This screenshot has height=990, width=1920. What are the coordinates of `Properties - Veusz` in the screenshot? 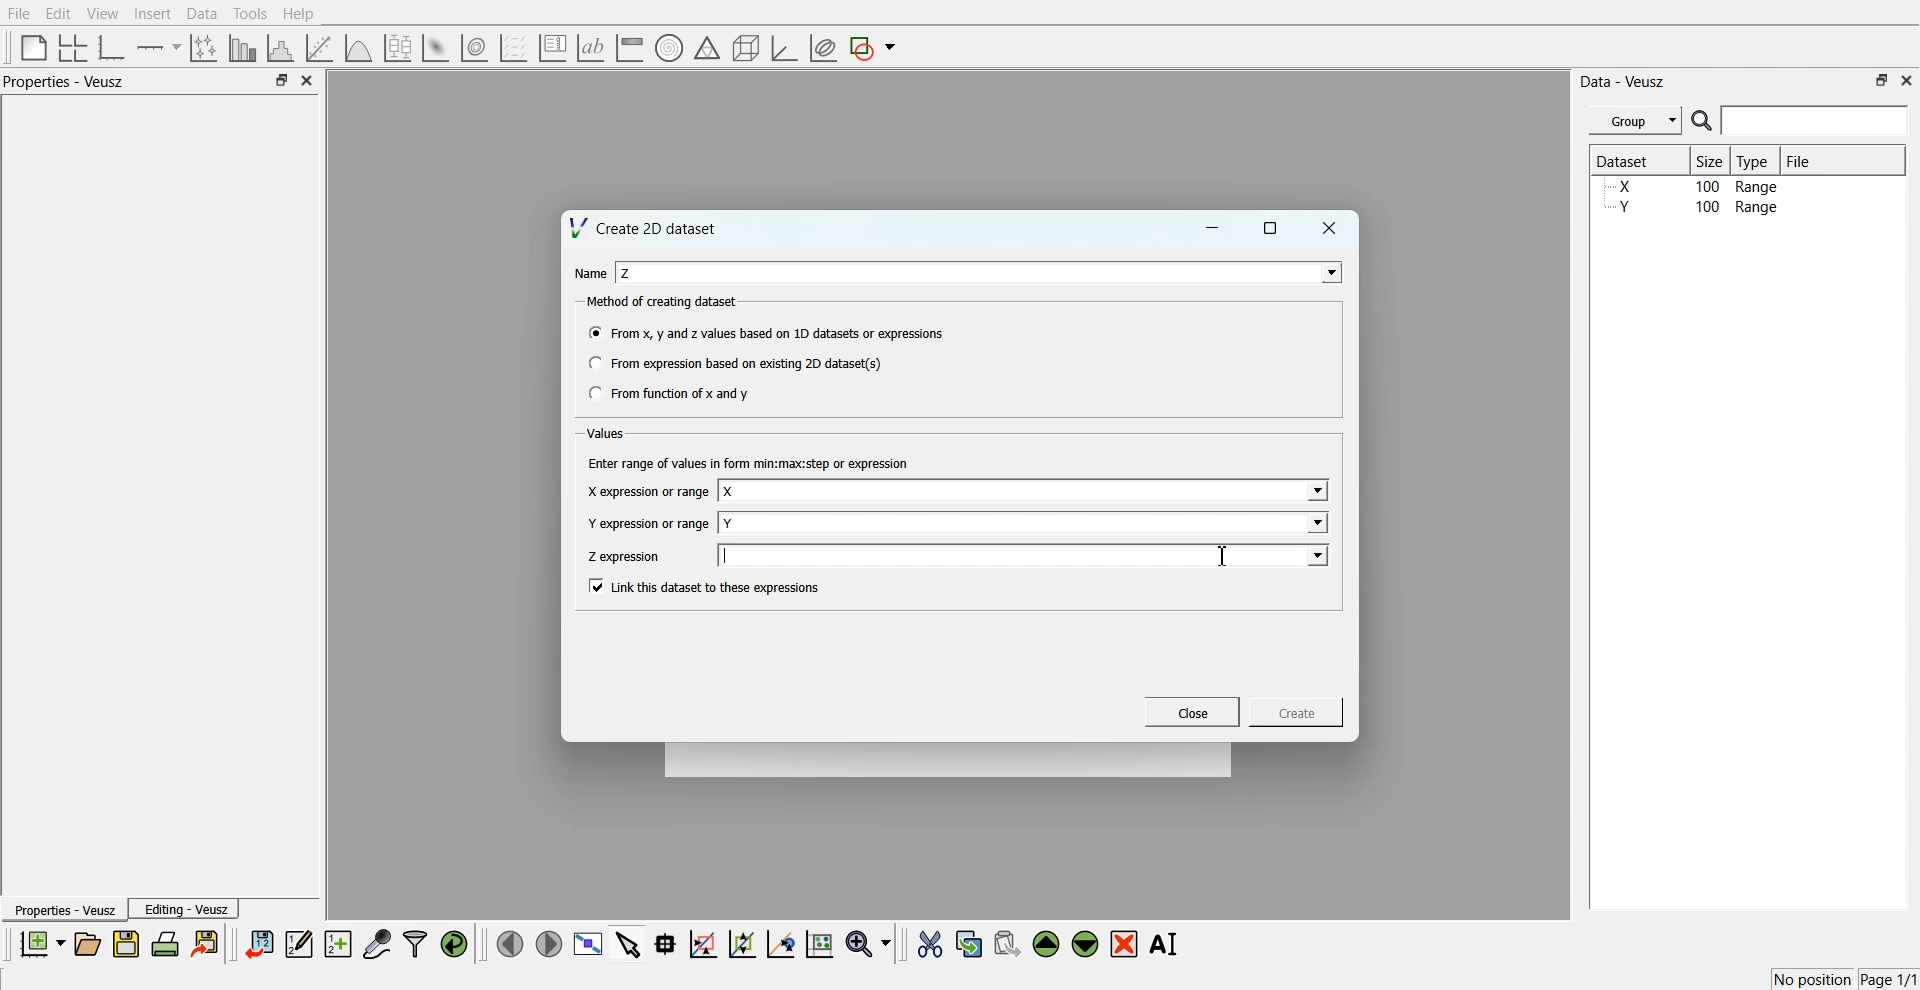 It's located at (63, 909).